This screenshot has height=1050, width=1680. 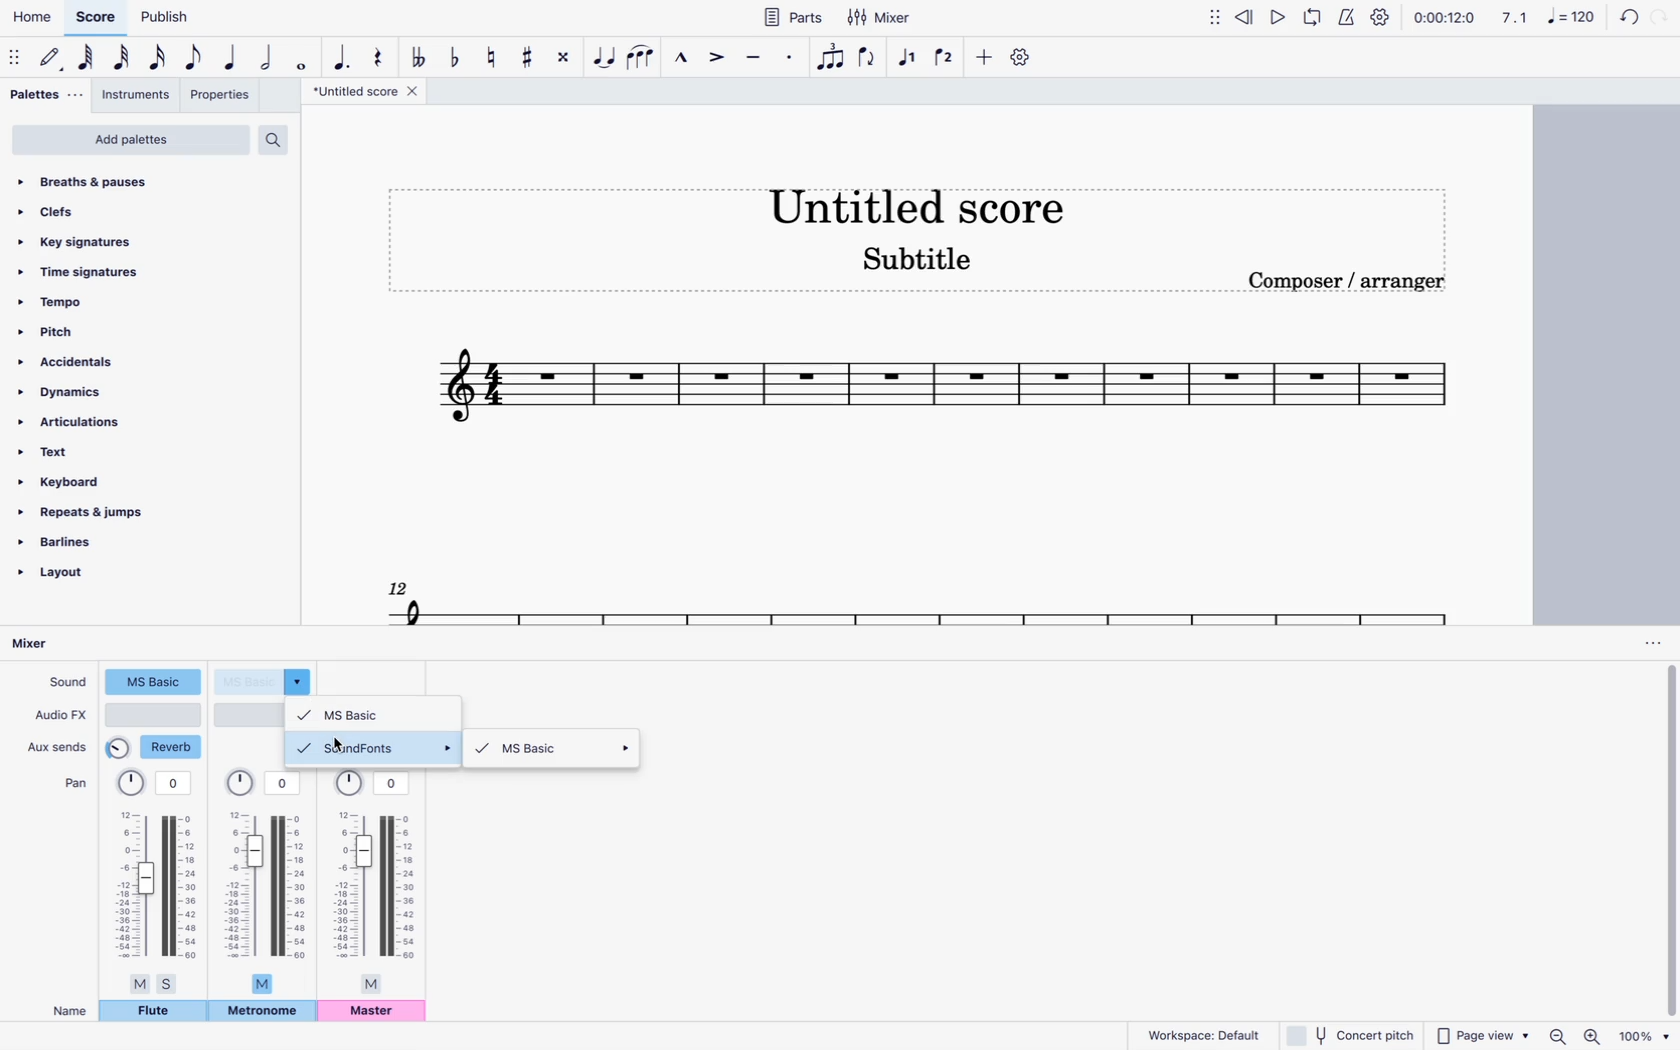 I want to click on augmentation dot, so click(x=340, y=52).